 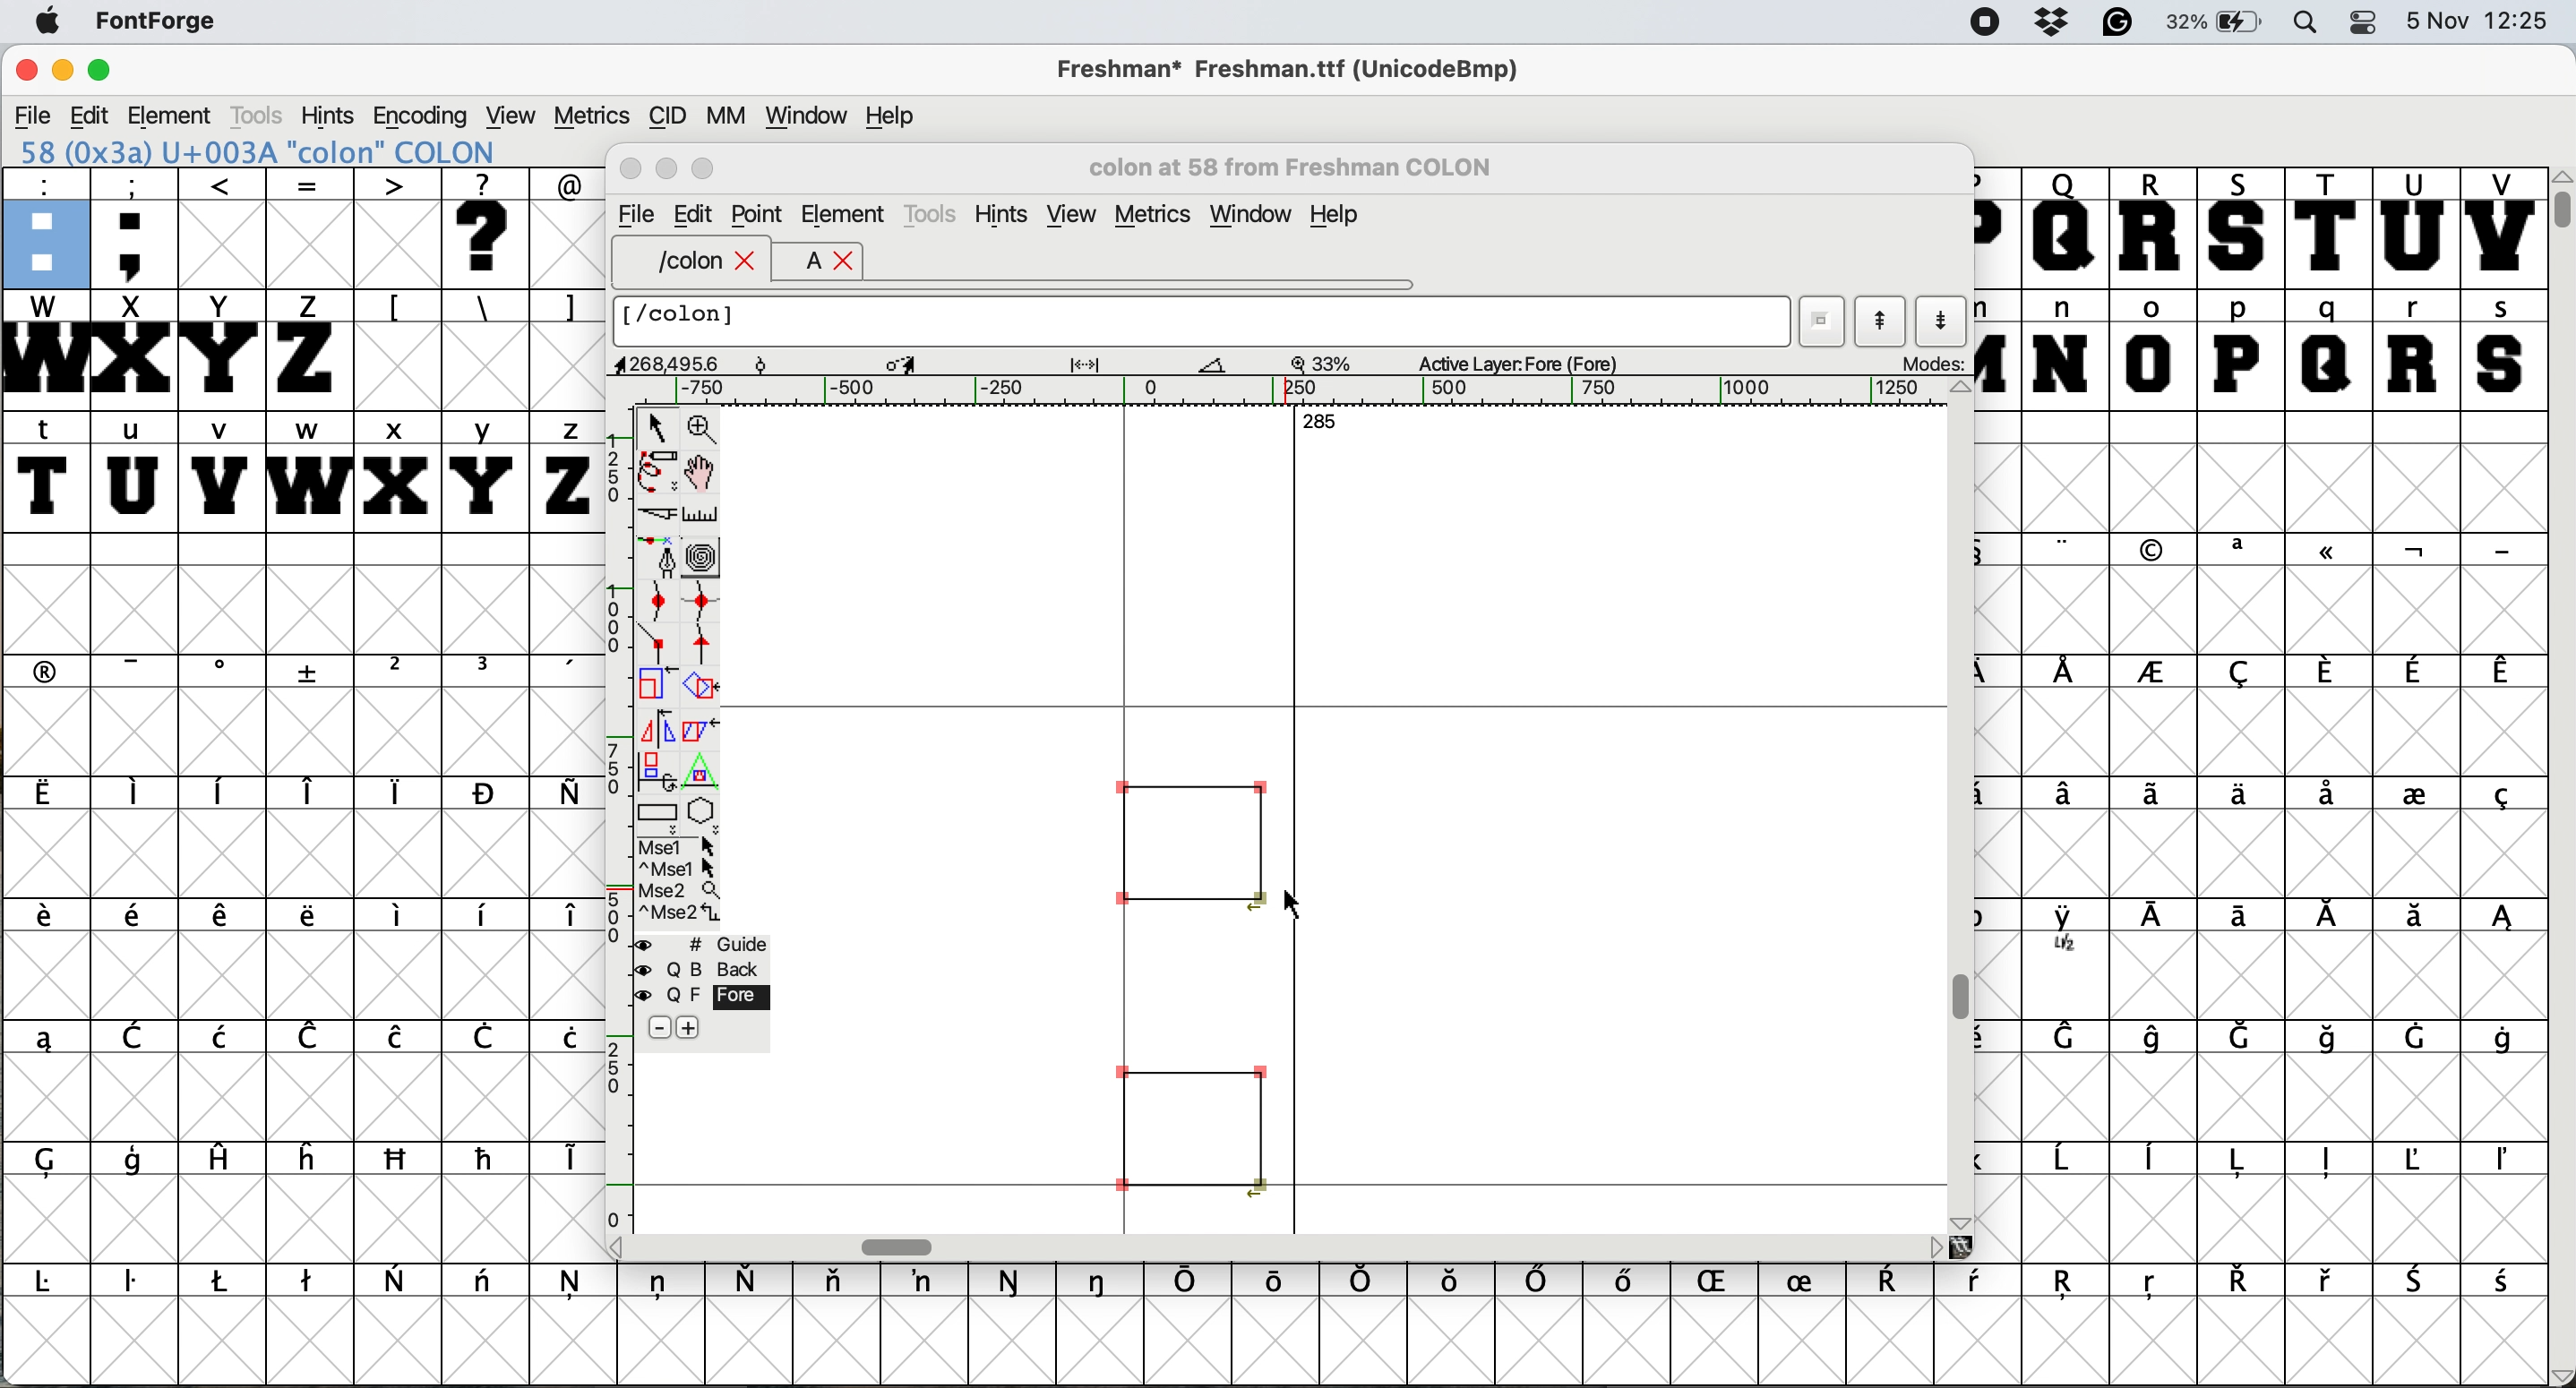 What do you see at coordinates (2329, 350) in the screenshot?
I see `q` at bounding box center [2329, 350].